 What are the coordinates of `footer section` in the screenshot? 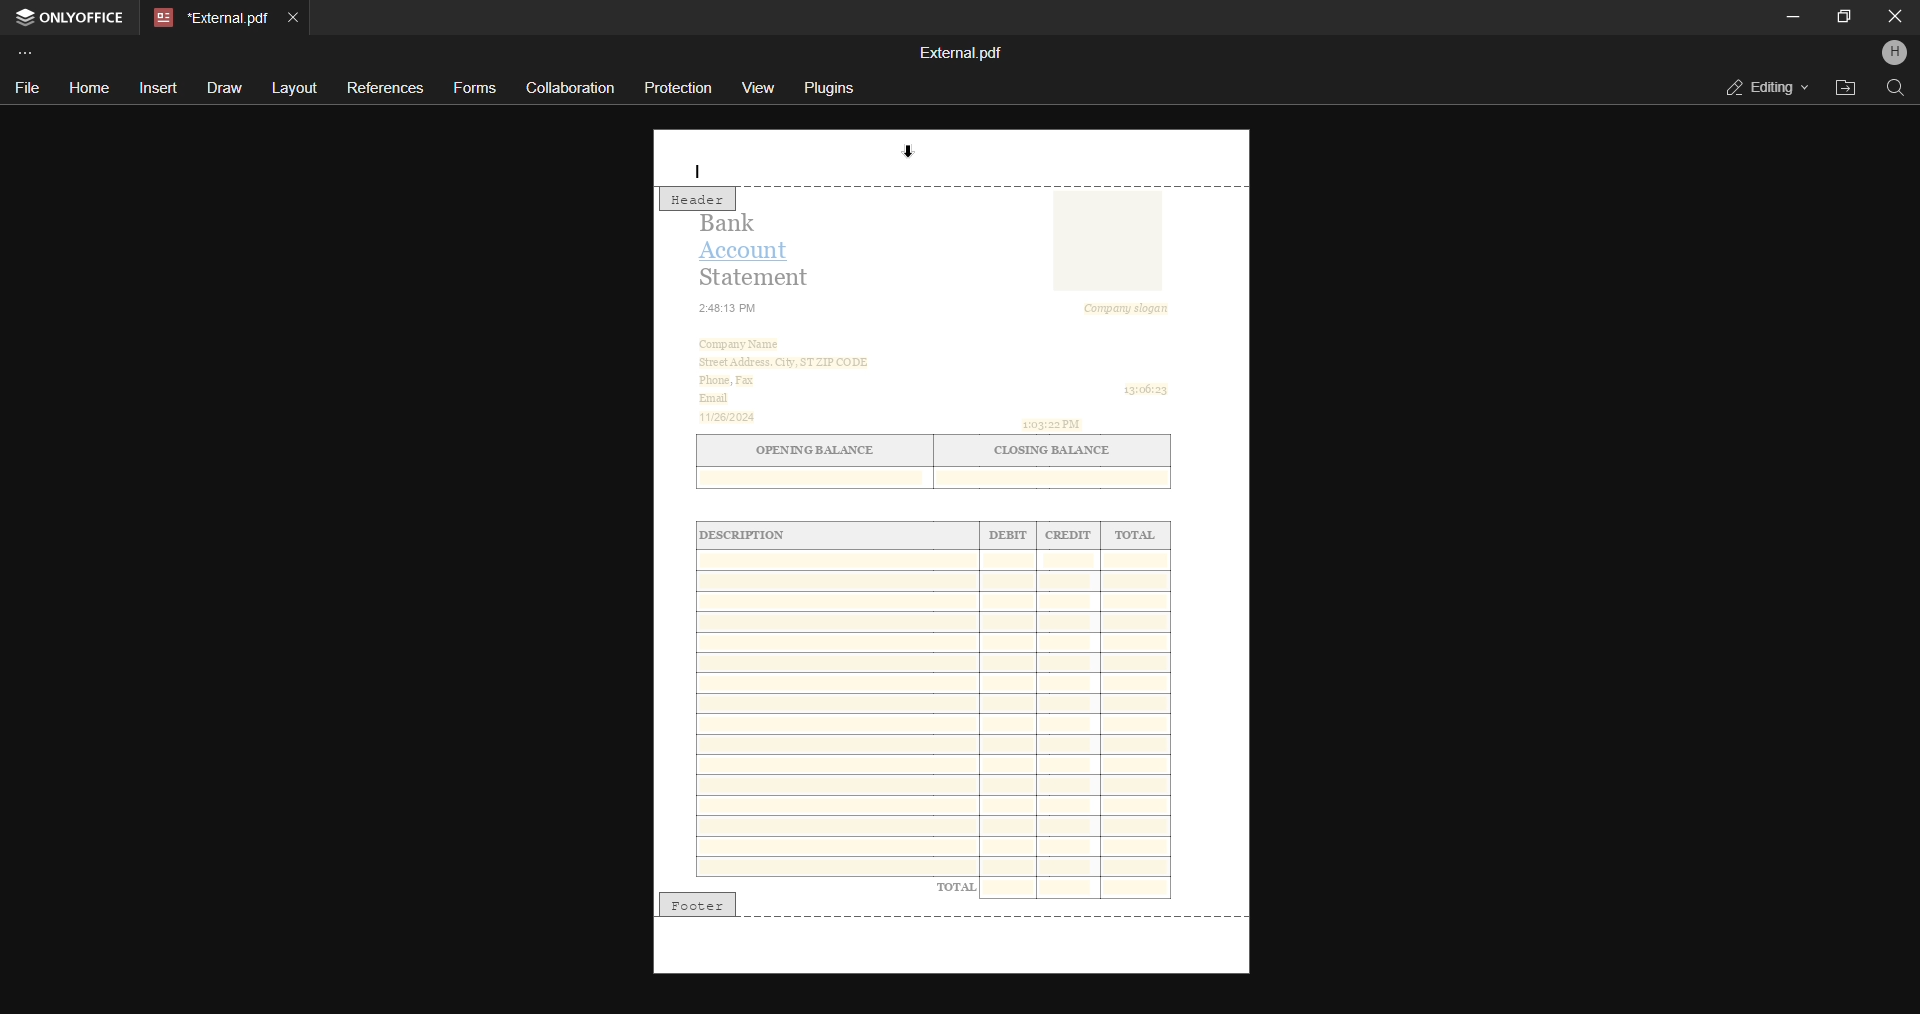 It's located at (949, 947).